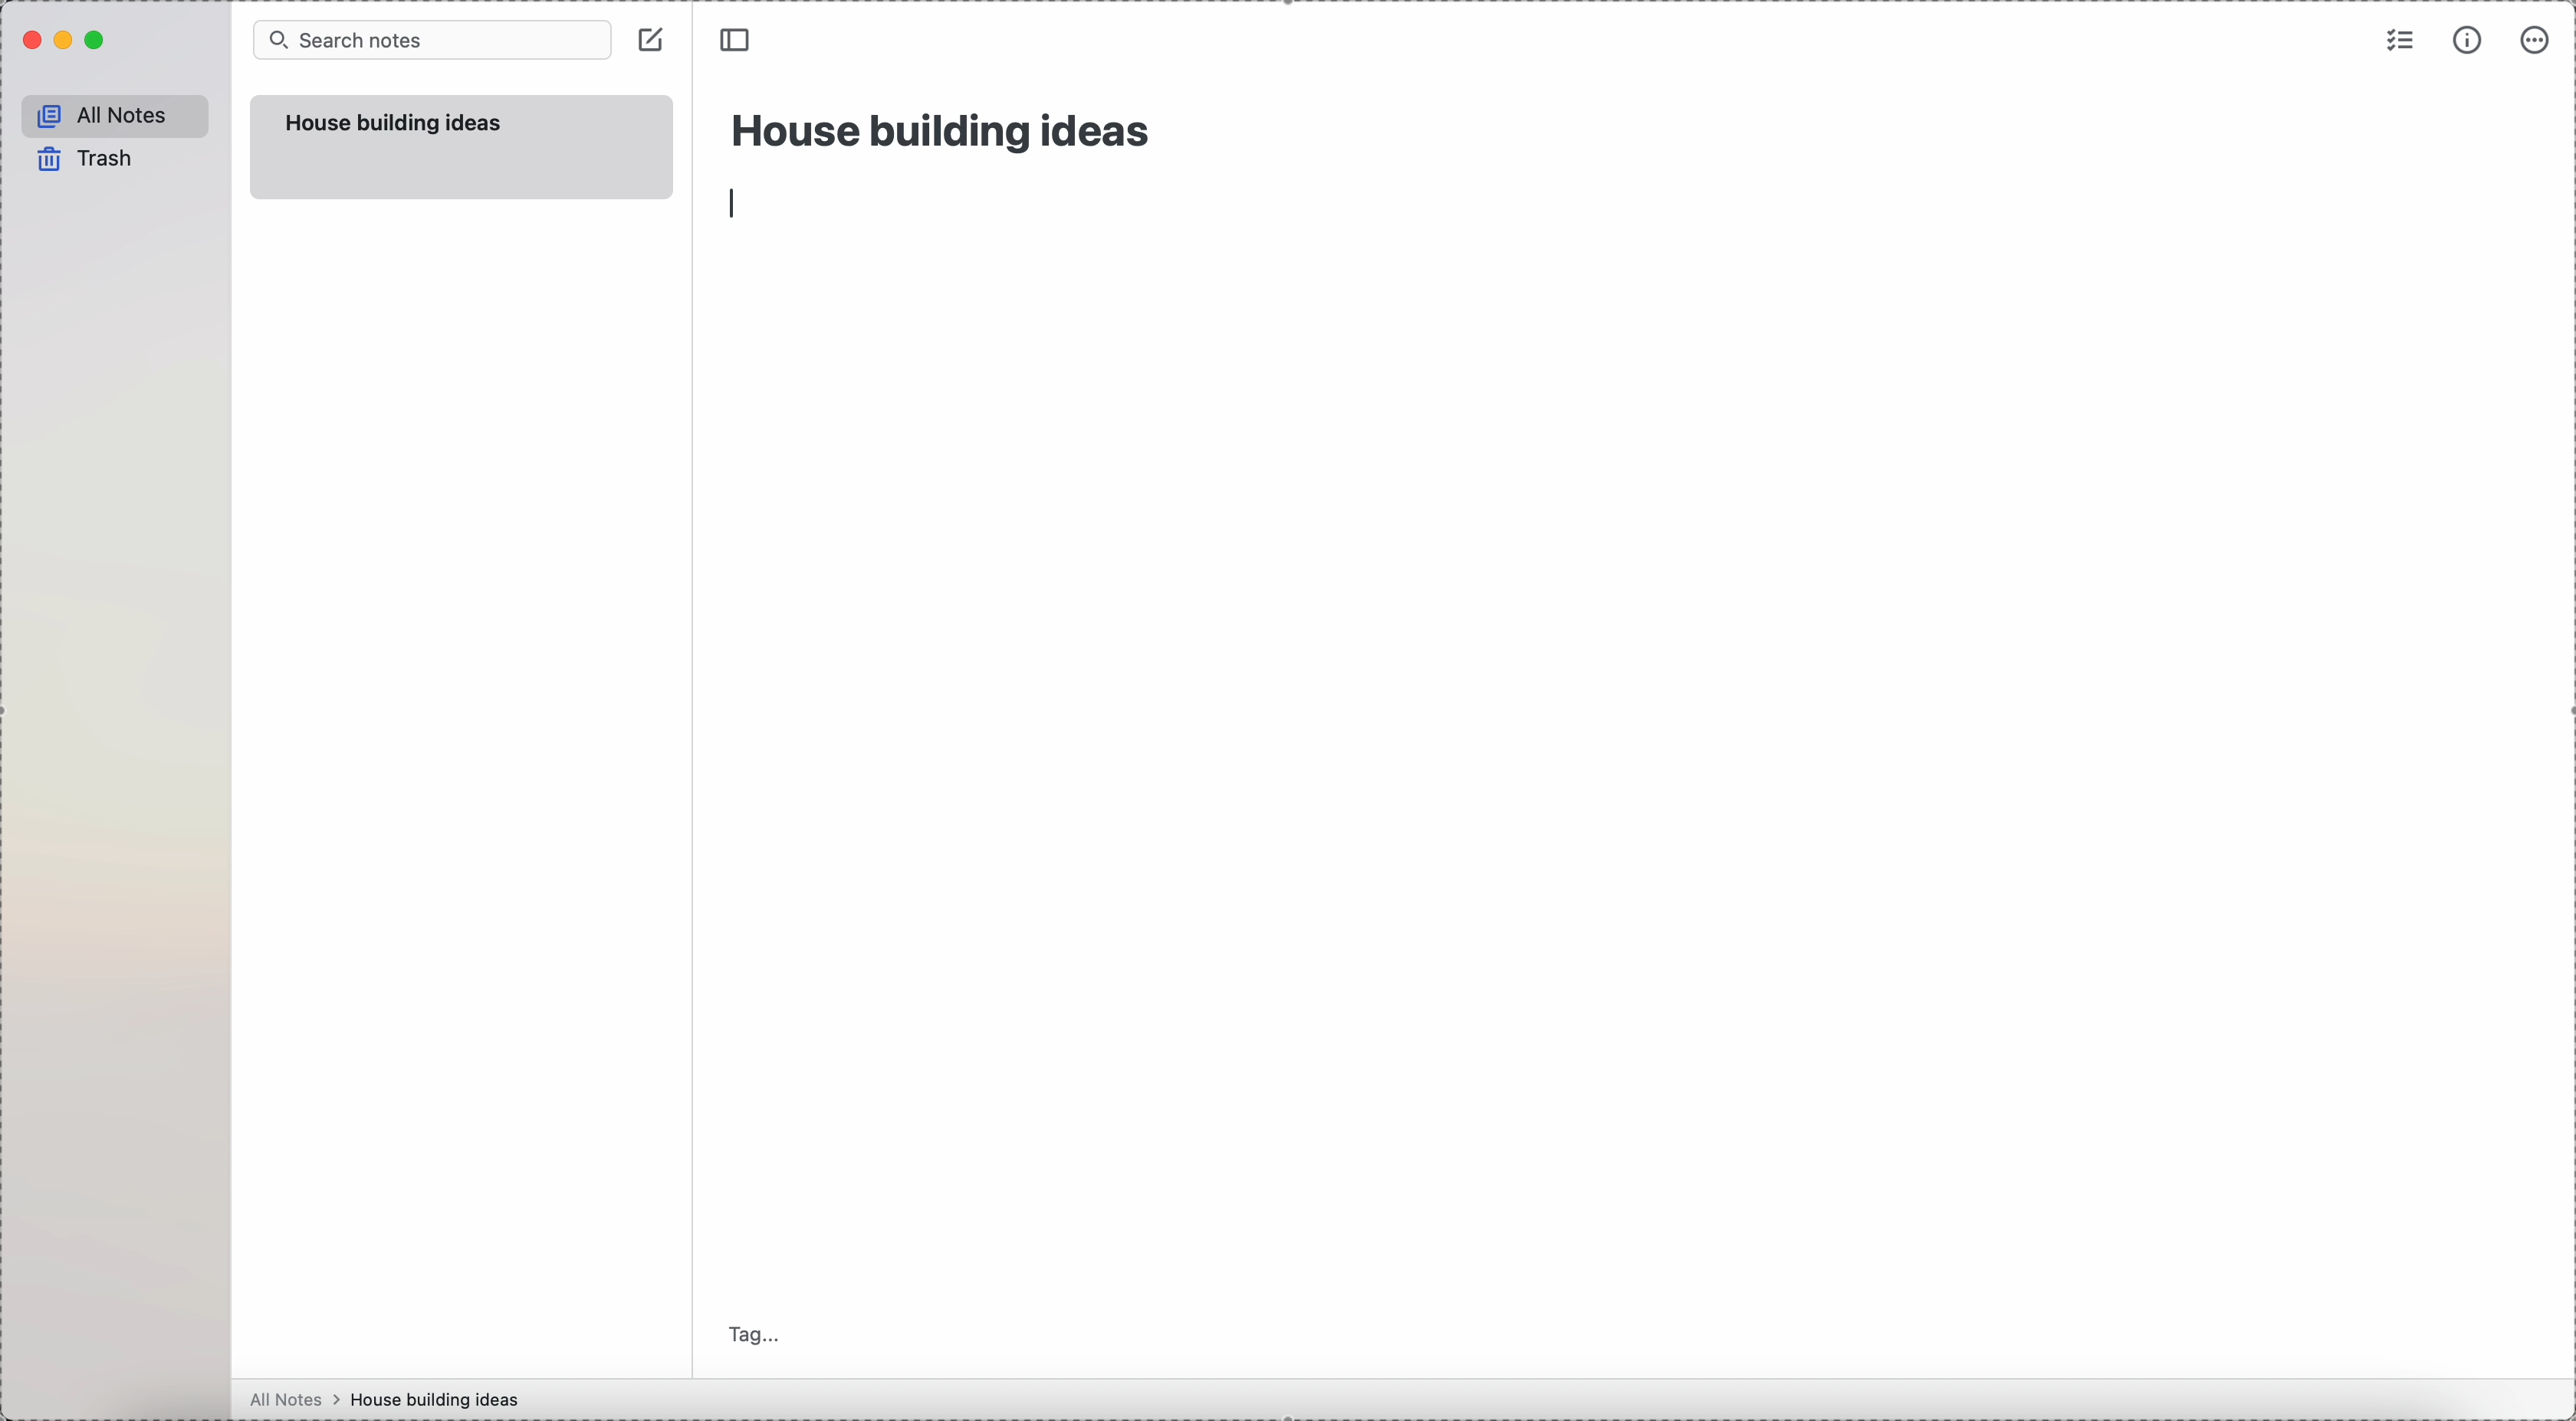 This screenshot has width=2576, height=1421. Describe the element at coordinates (66, 43) in the screenshot. I see `minimize Simplenote` at that location.